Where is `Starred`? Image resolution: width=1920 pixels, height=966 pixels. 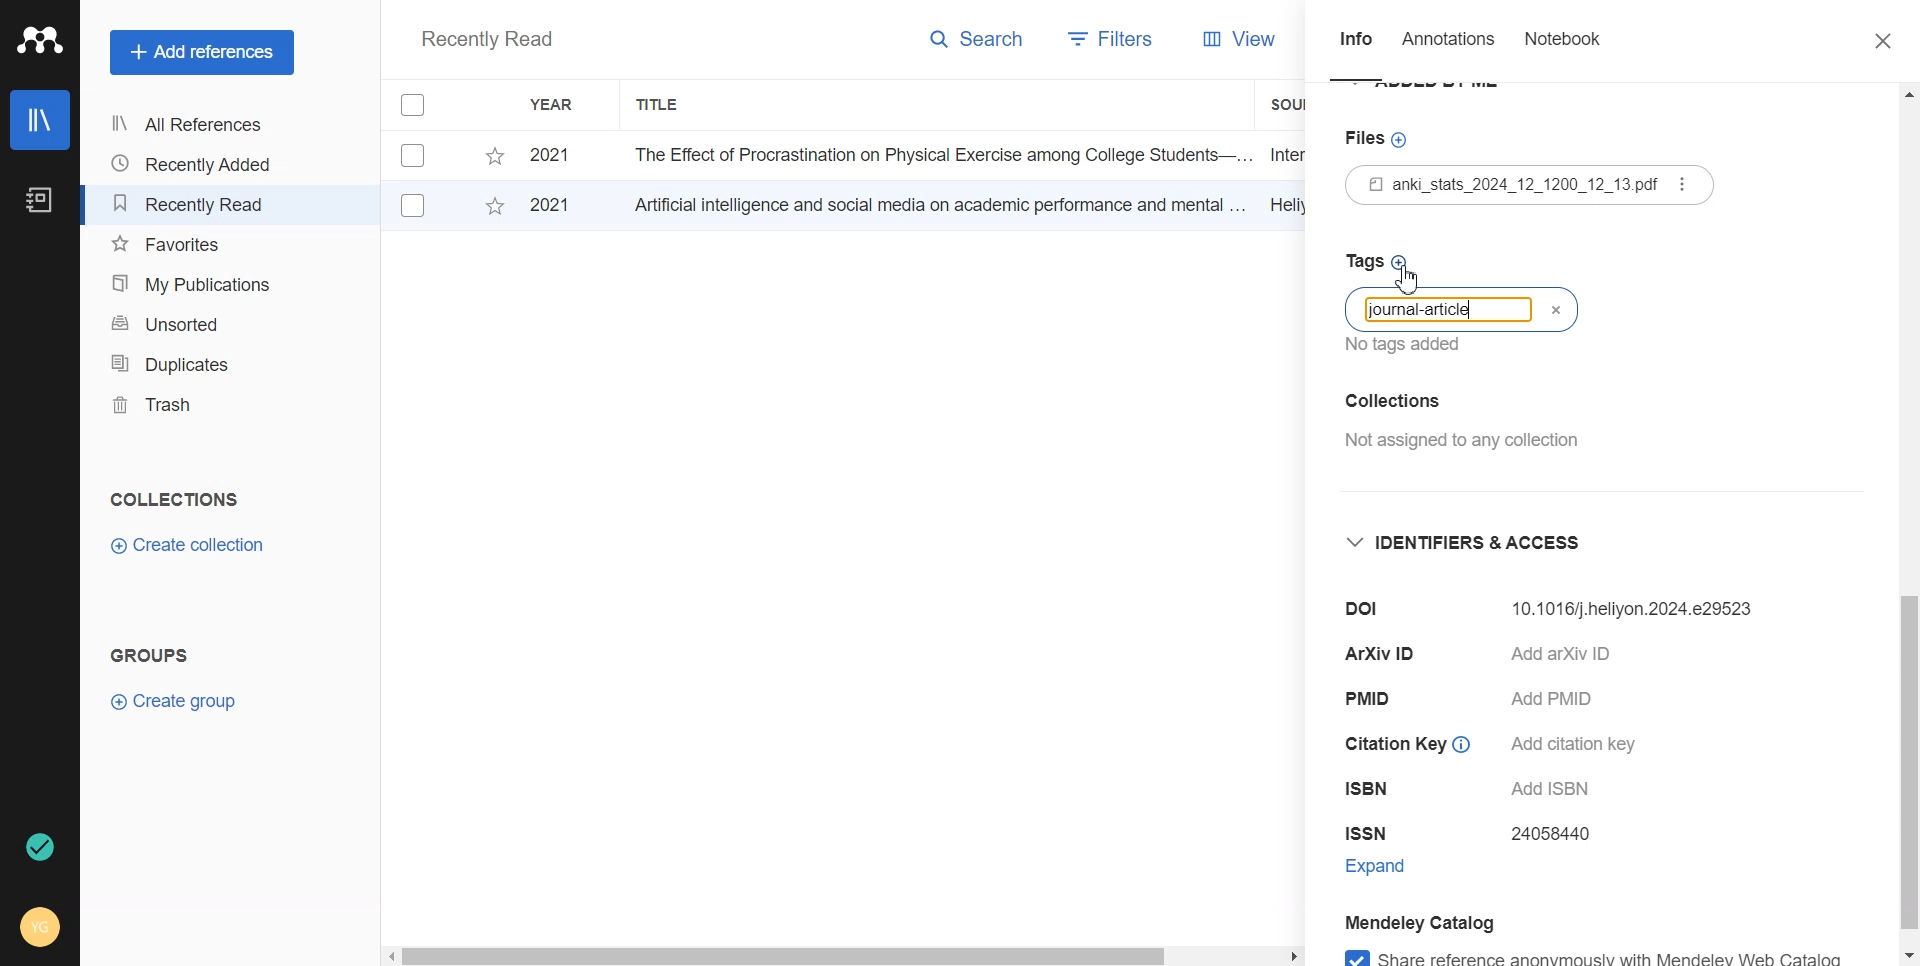 Starred is located at coordinates (494, 156).